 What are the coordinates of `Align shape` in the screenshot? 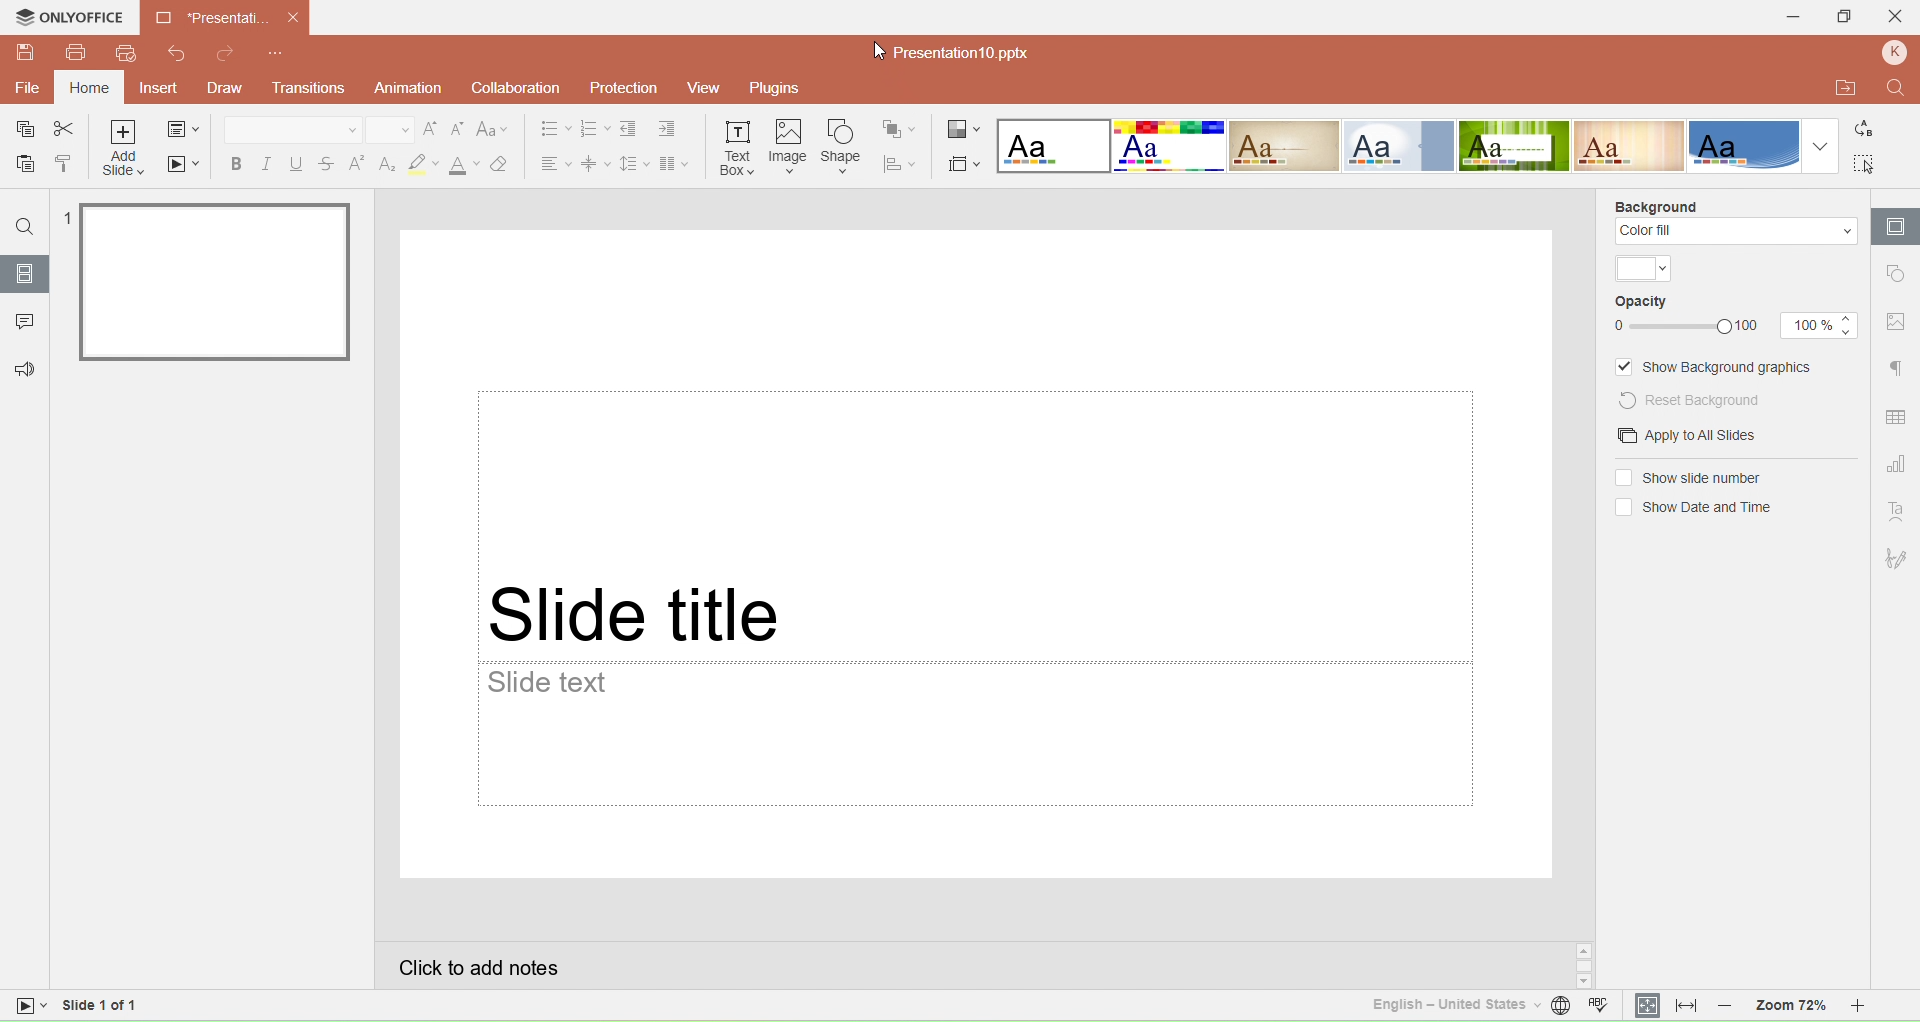 It's located at (902, 162).